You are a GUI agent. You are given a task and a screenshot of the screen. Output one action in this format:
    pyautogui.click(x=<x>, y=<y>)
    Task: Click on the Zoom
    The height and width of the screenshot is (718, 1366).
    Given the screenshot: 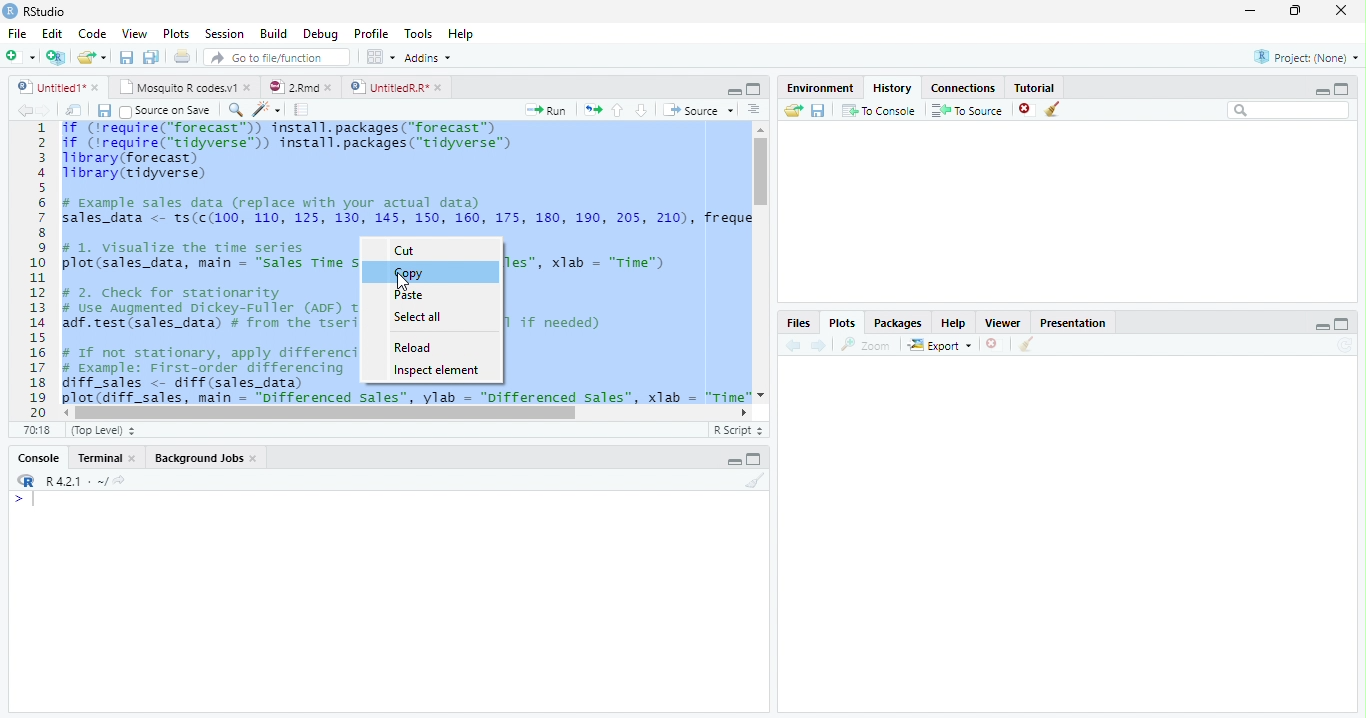 What is the action you would take?
    pyautogui.click(x=864, y=345)
    